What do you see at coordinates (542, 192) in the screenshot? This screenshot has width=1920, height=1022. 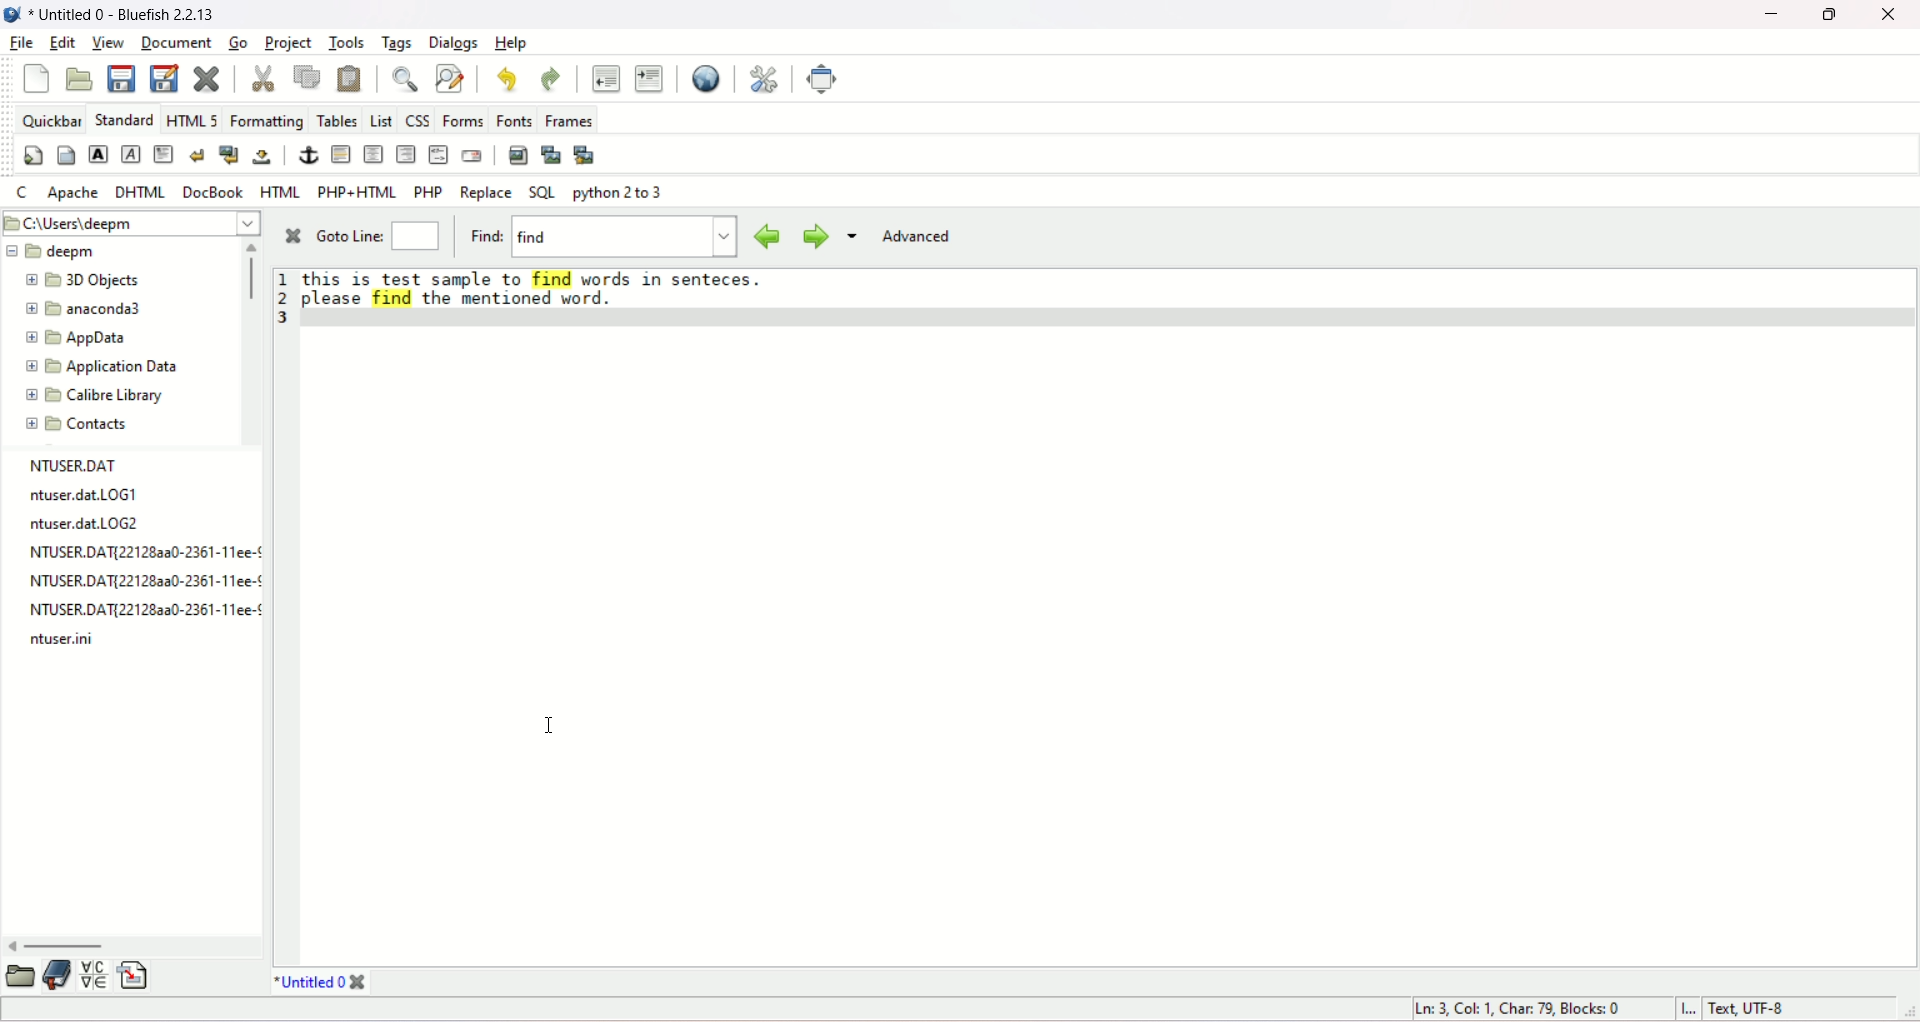 I see `SQL` at bounding box center [542, 192].